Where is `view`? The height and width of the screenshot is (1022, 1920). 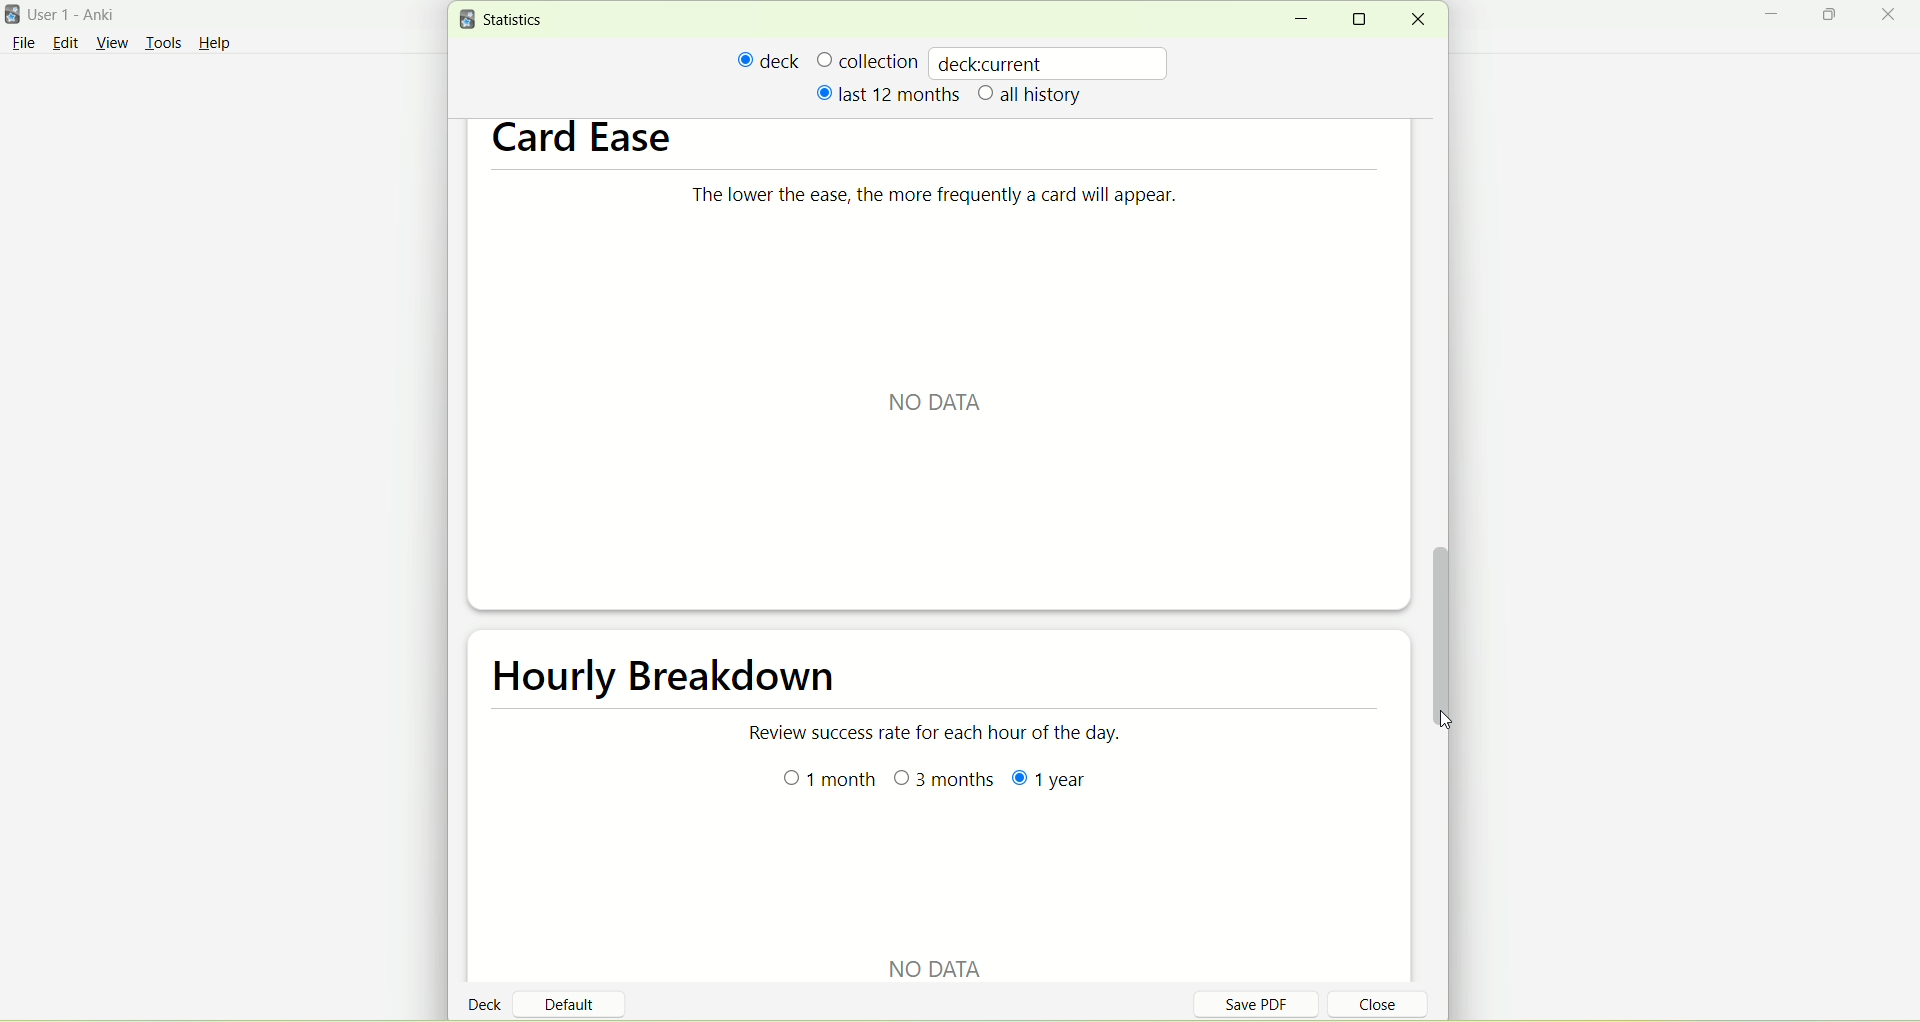
view is located at coordinates (115, 44).